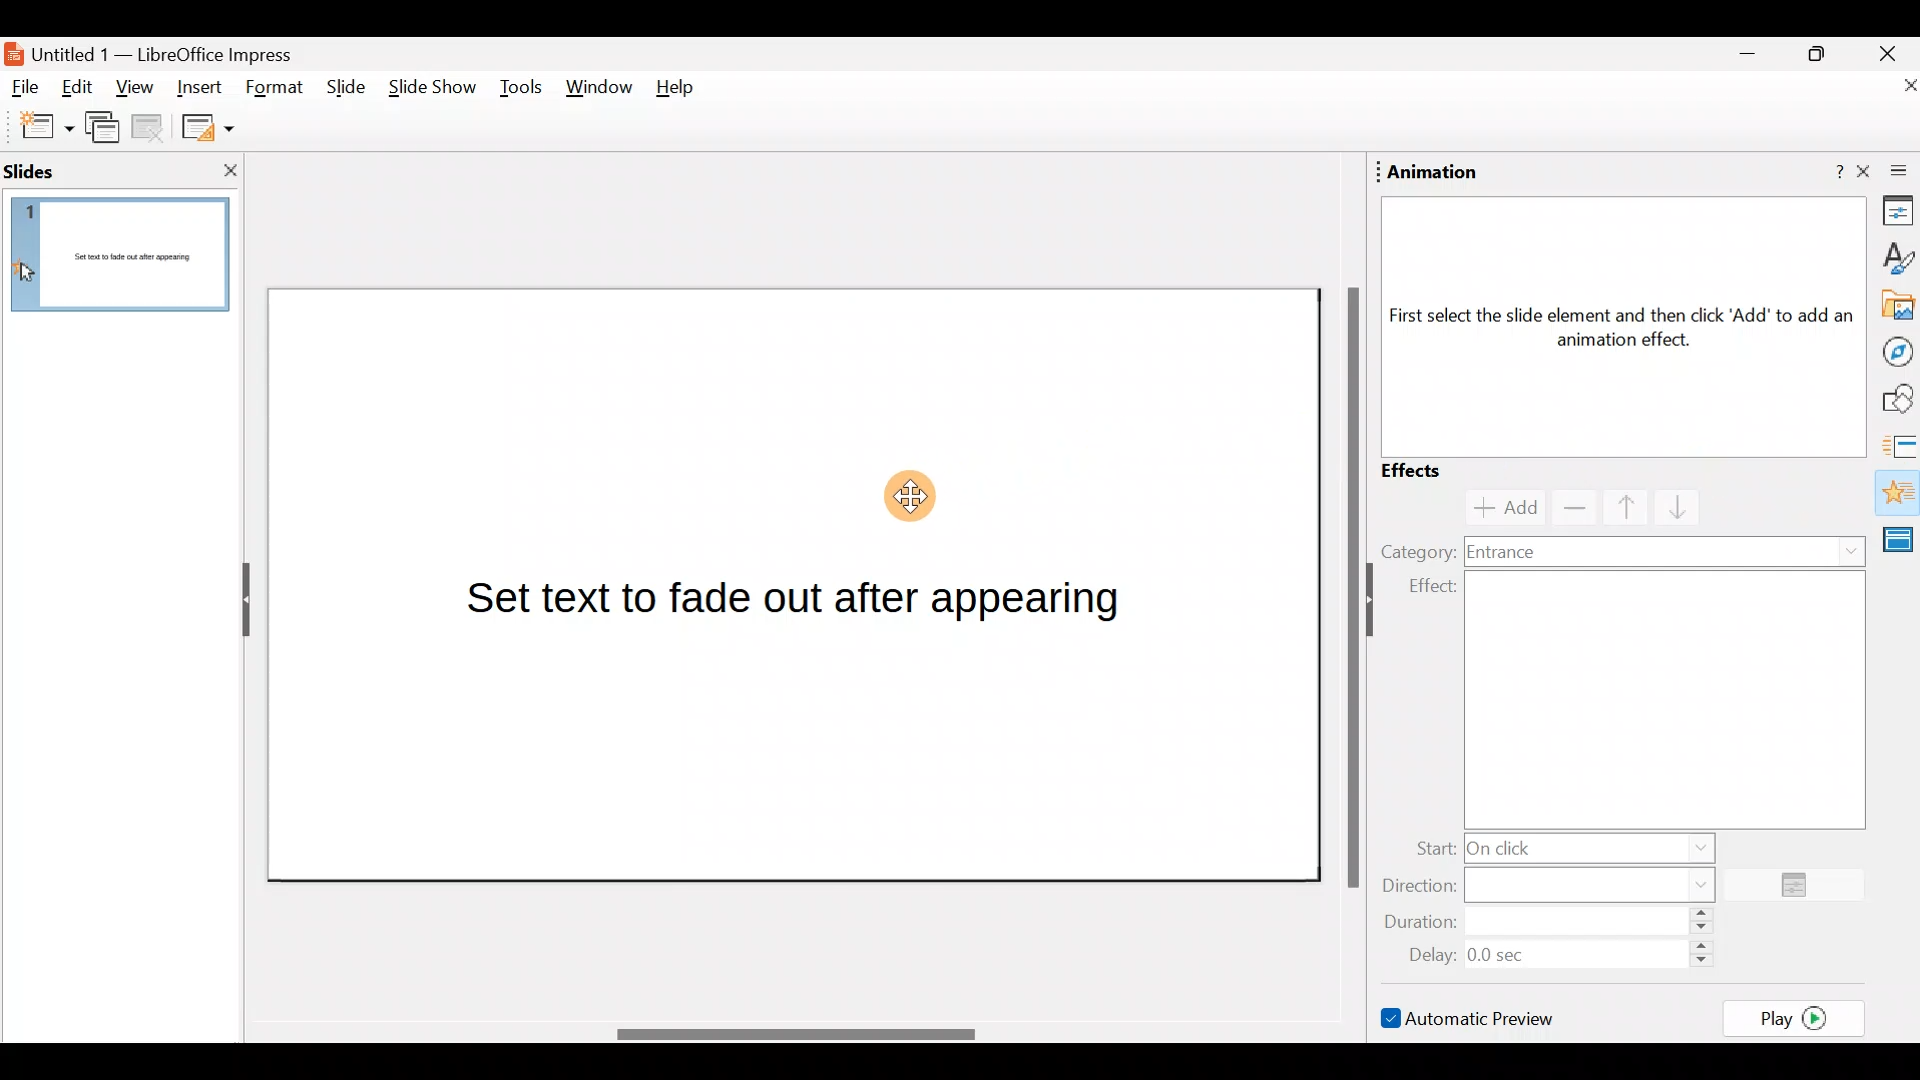 The image size is (1920, 1080). What do you see at coordinates (1894, 306) in the screenshot?
I see `Gallery` at bounding box center [1894, 306].